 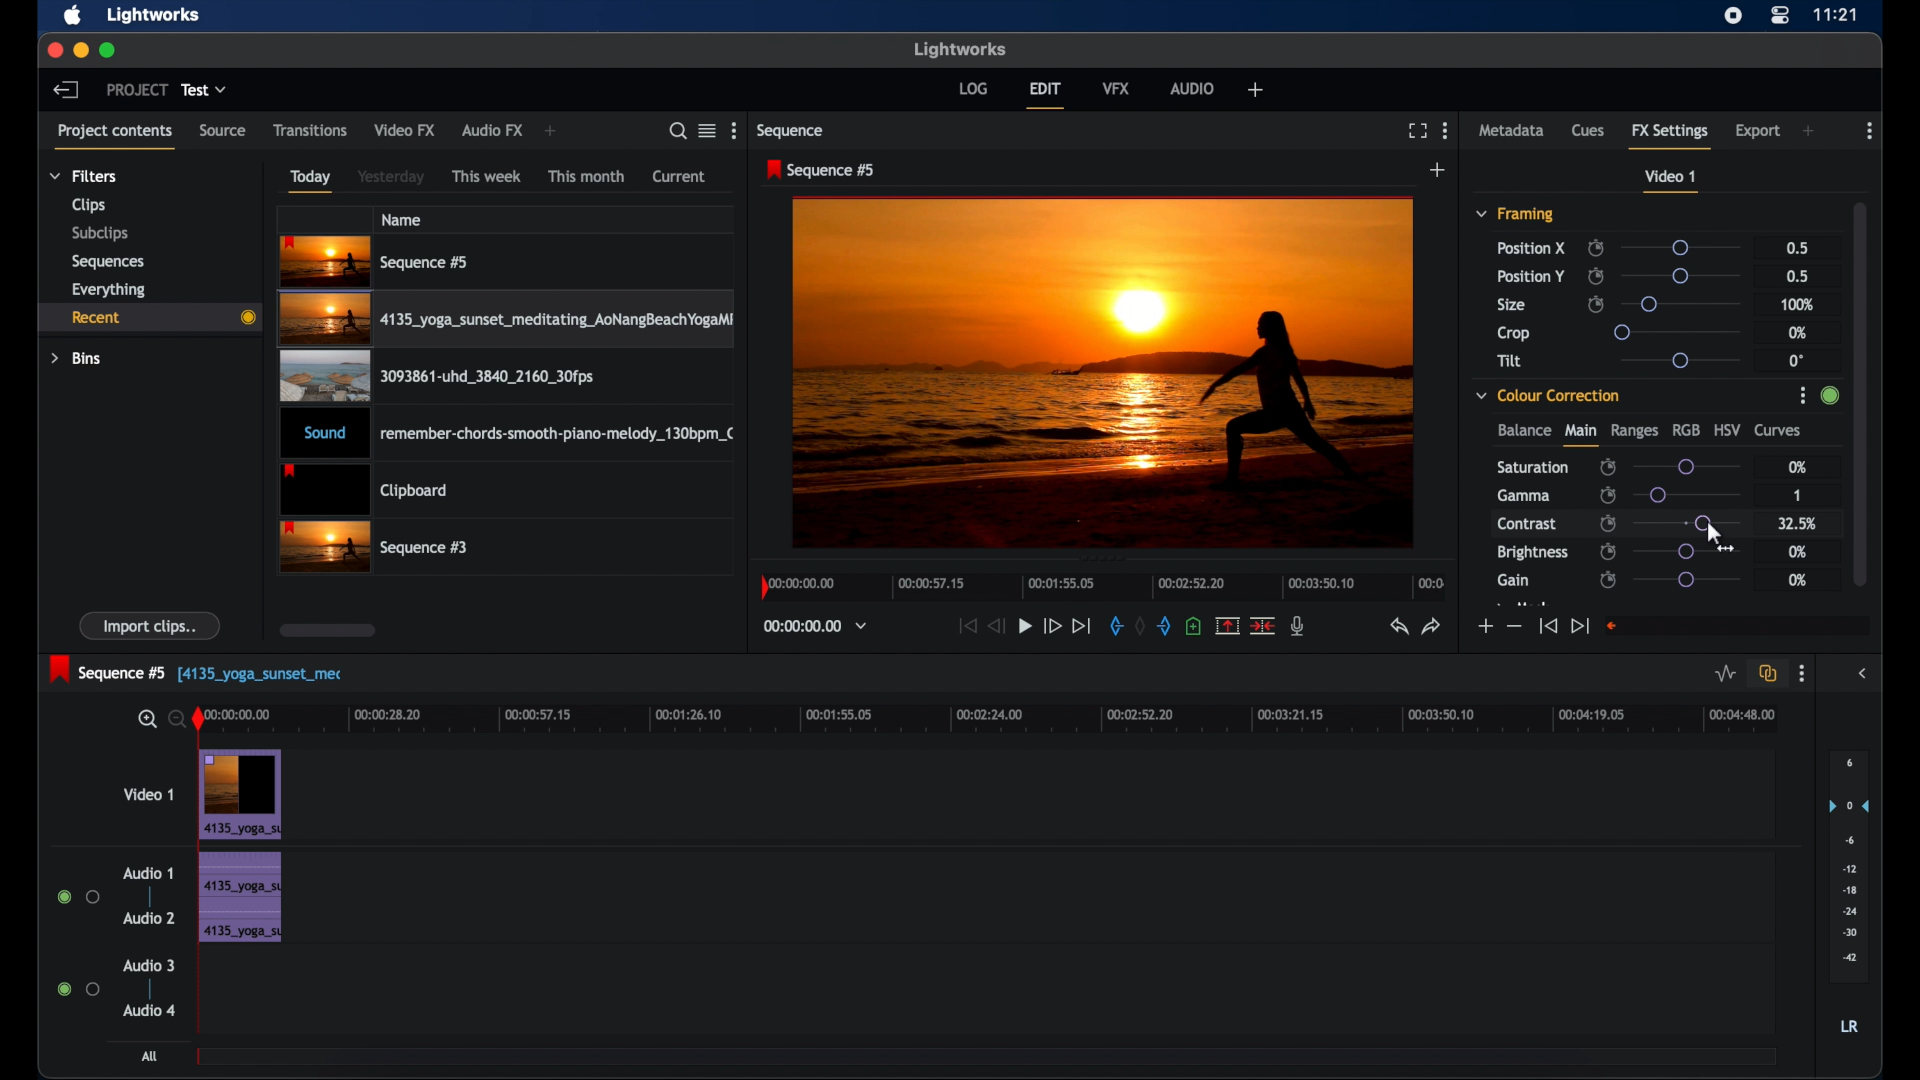 What do you see at coordinates (1524, 495) in the screenshot?
I see `gamma` at bounding box center [1524, 495].